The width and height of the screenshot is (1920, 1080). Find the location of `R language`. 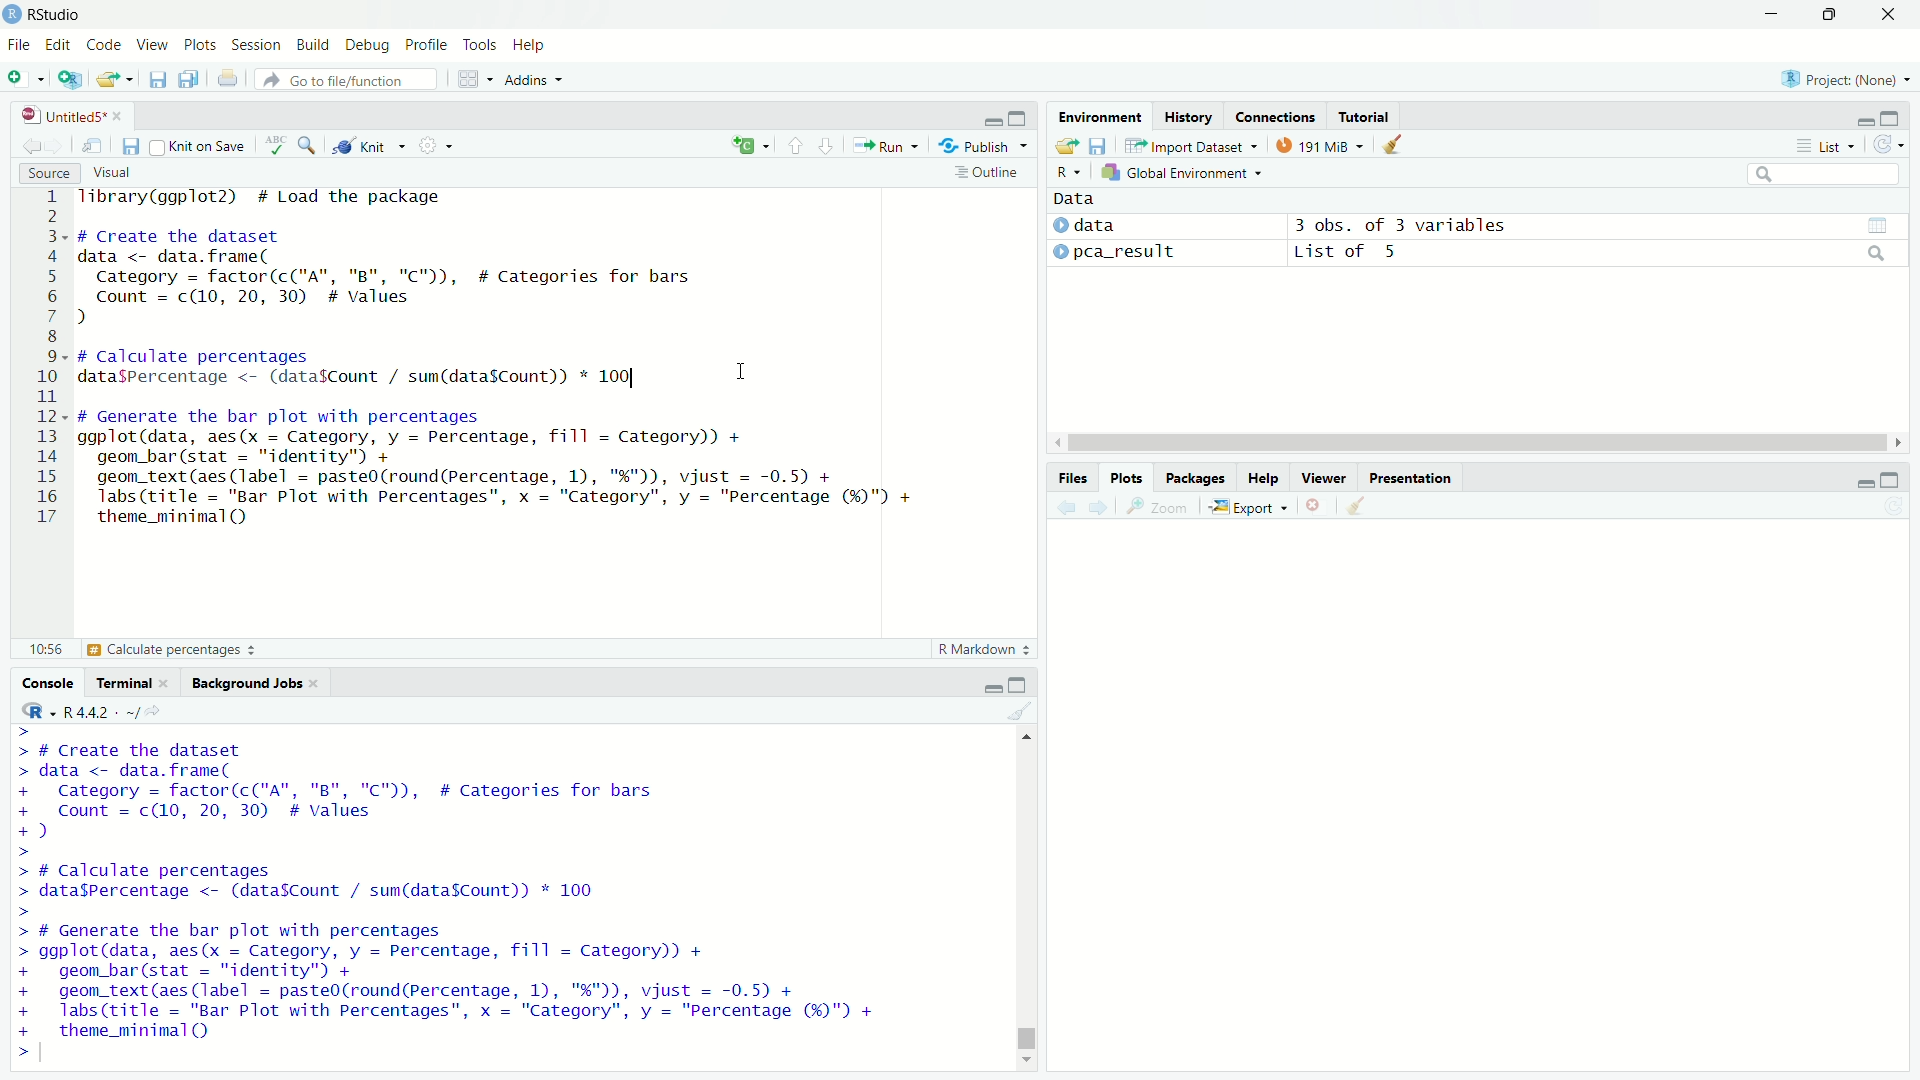

R language is located at coordinates (36, 710).